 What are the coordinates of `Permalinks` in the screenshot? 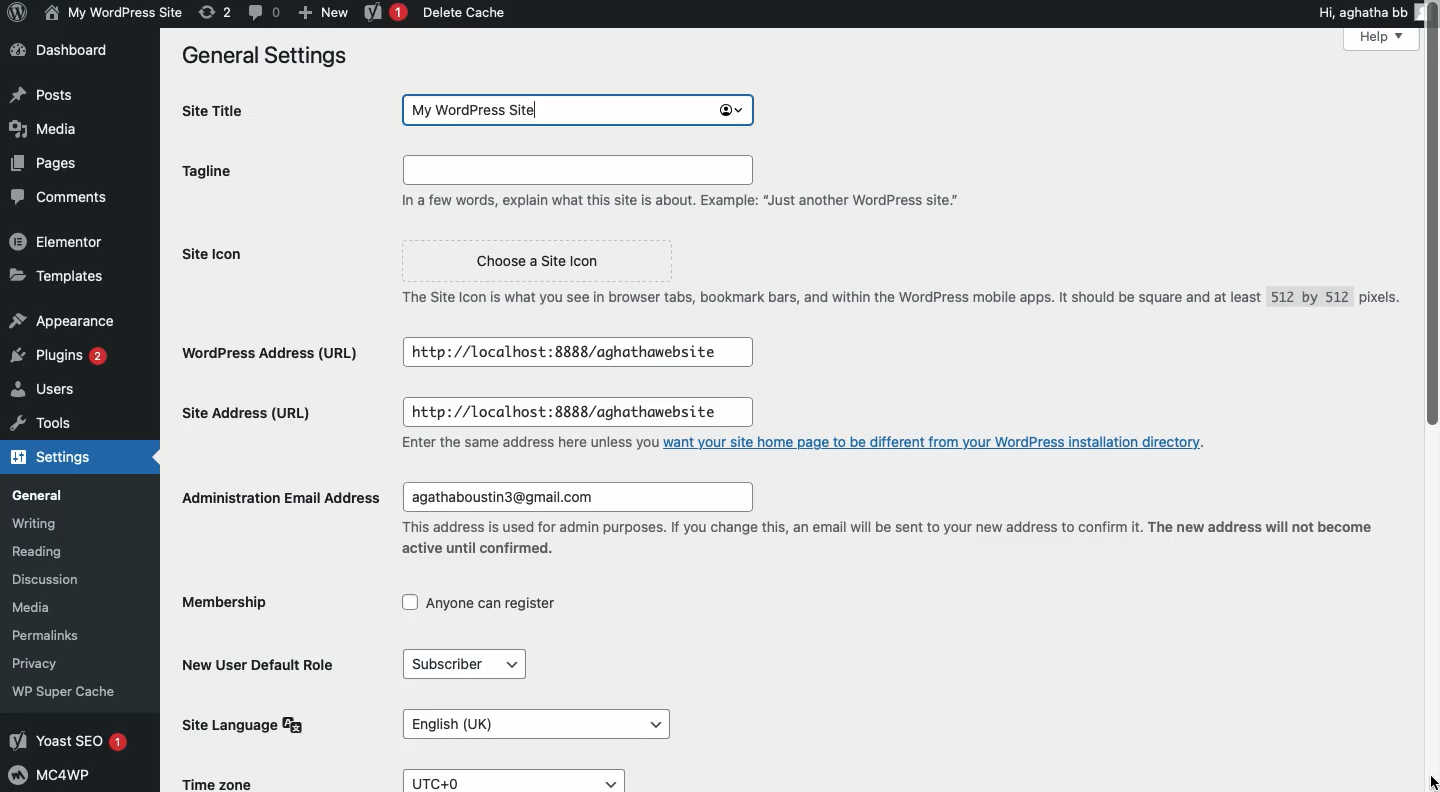 It's located at (50, 638).